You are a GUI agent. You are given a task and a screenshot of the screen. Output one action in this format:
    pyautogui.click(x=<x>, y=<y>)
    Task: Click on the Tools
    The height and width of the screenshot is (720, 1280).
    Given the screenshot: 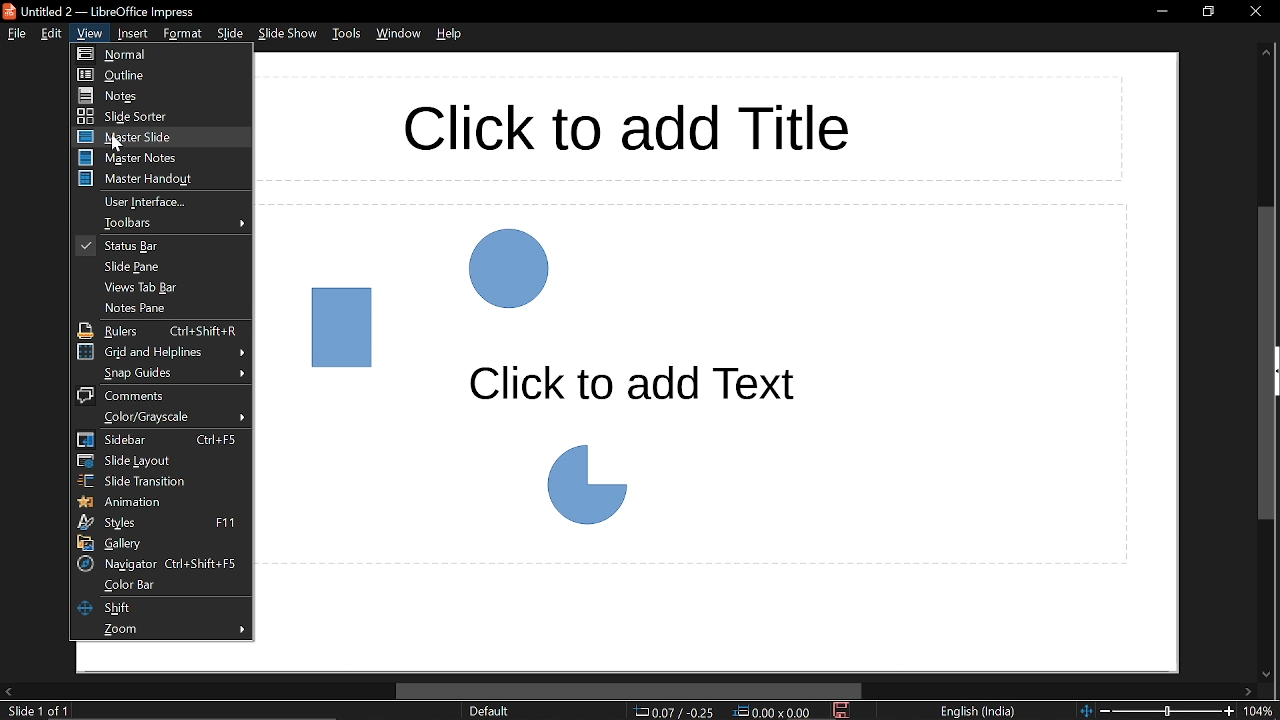 What is the action you would take?
    pyautogui.click(x=347, y=35)
    